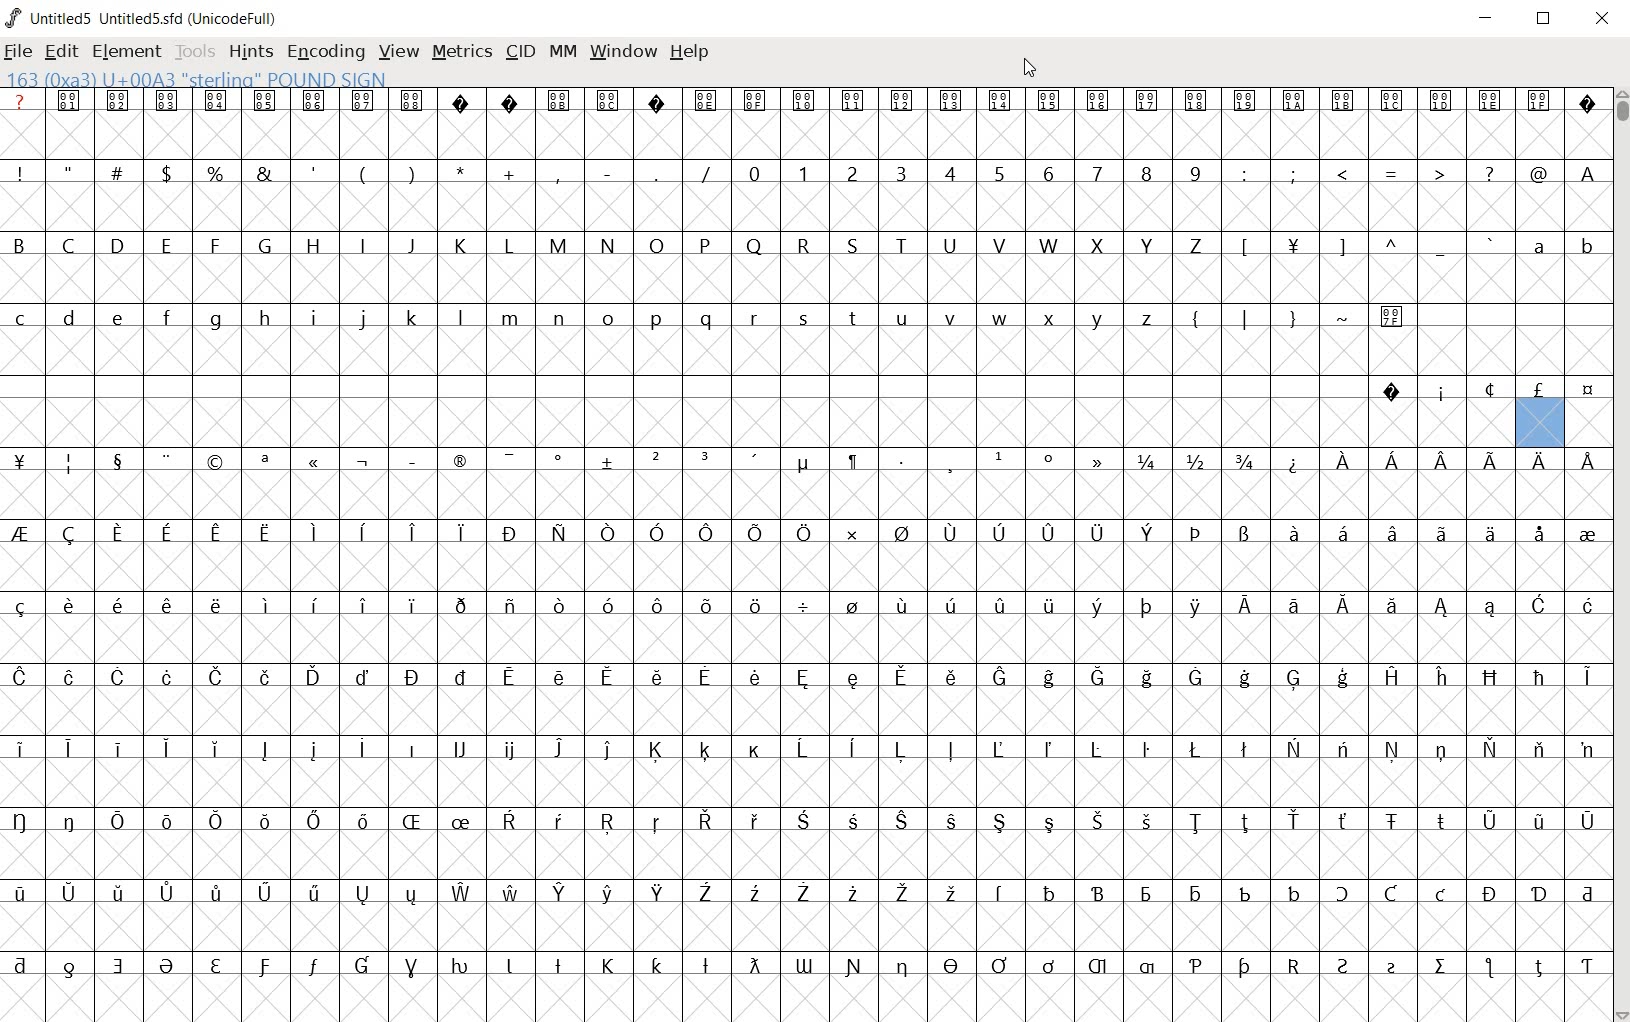 The height and width of the screenshot is (1022, 1630). What do you see at coordinates (1243, 892) in the screenshot?
I see `Symbol` at bounding box center [1243, 892].